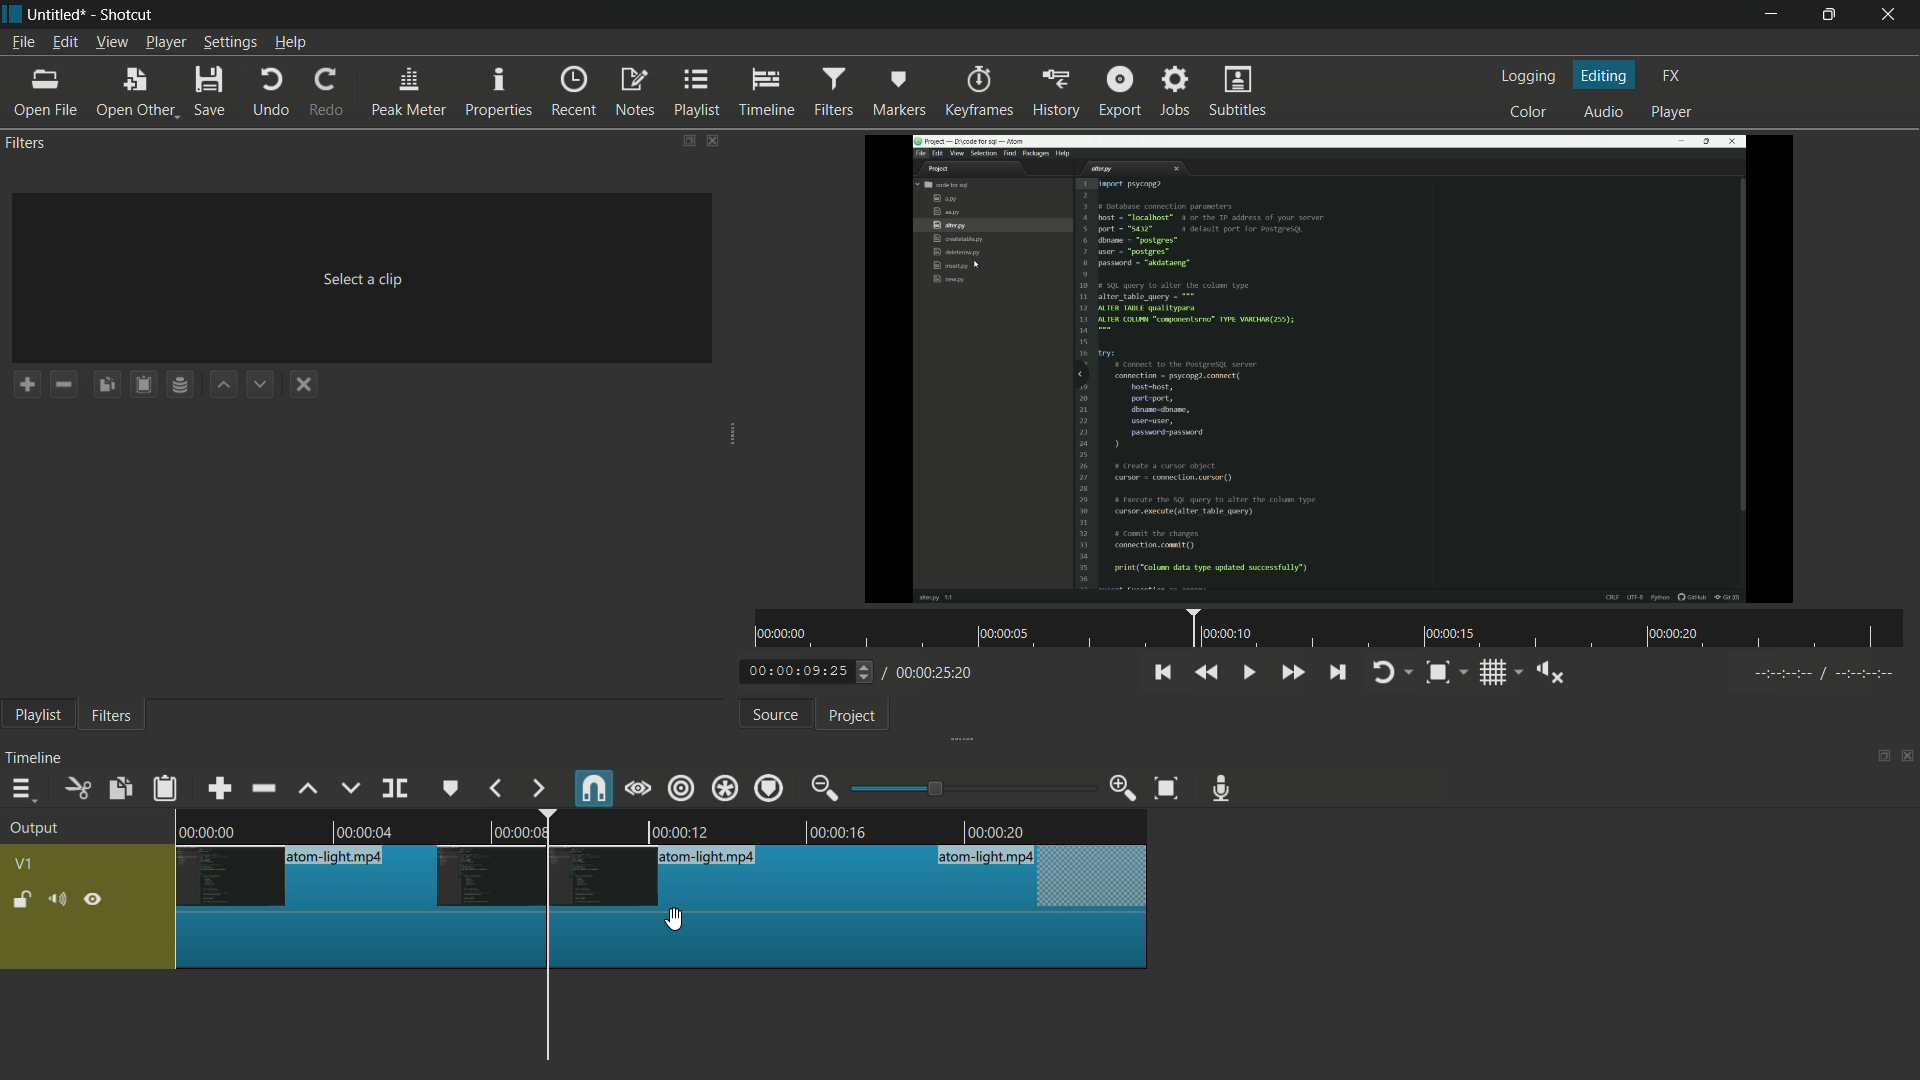  Describe the element at coordinates (682, 790) in the screenshot. I see `ripple` at that location.